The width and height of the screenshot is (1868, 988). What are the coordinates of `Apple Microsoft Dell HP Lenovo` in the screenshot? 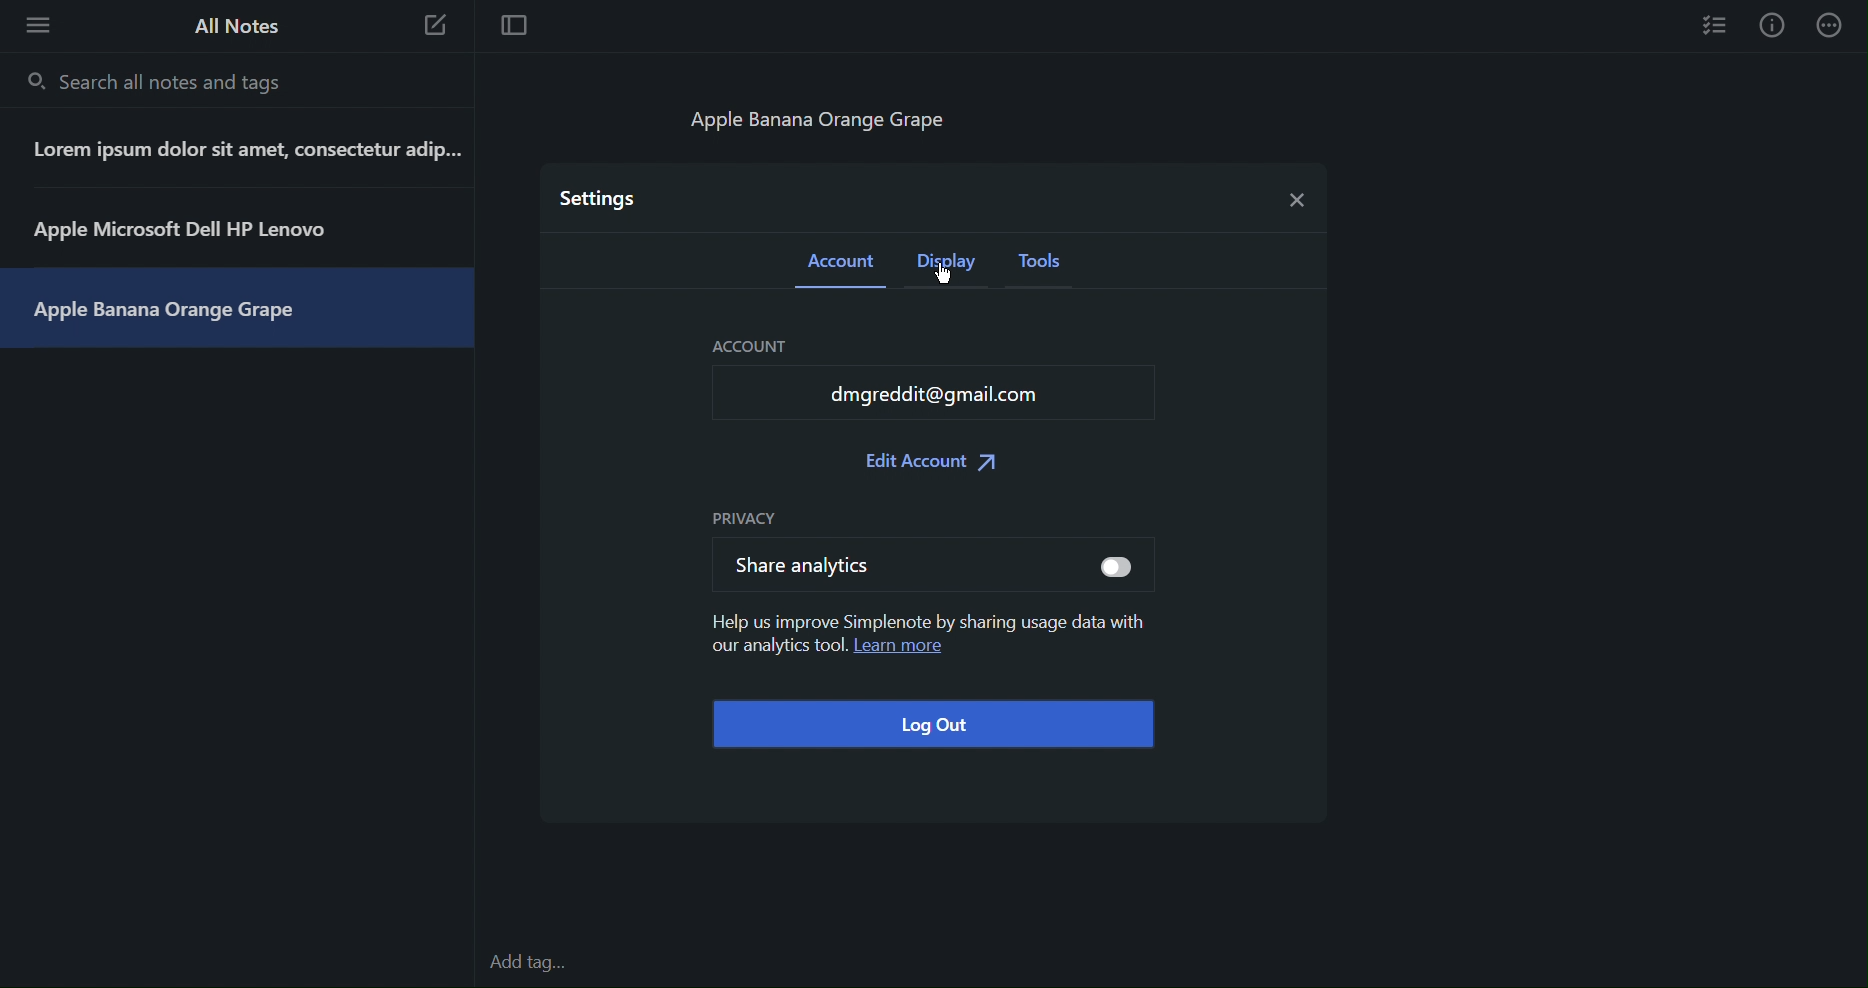 It's located at (185, 227).